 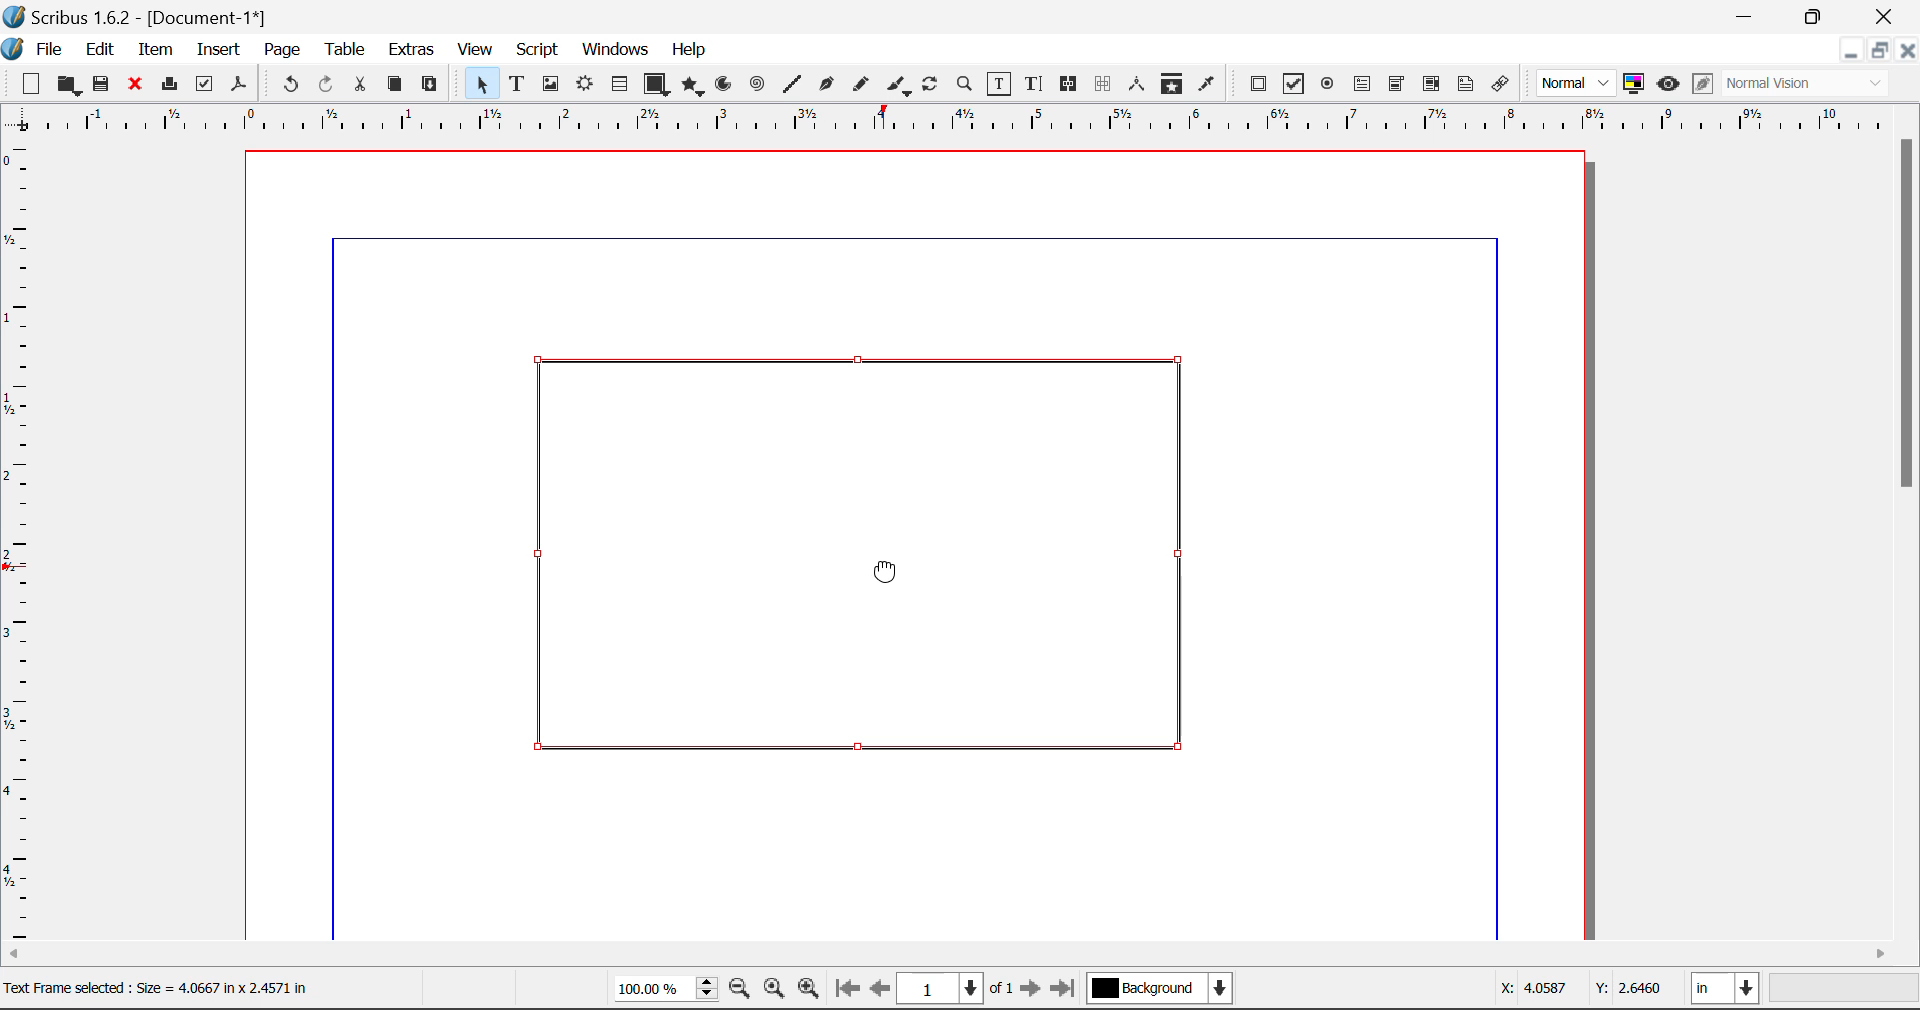 I want to click on Last Page, so click(x=1066, y=991).